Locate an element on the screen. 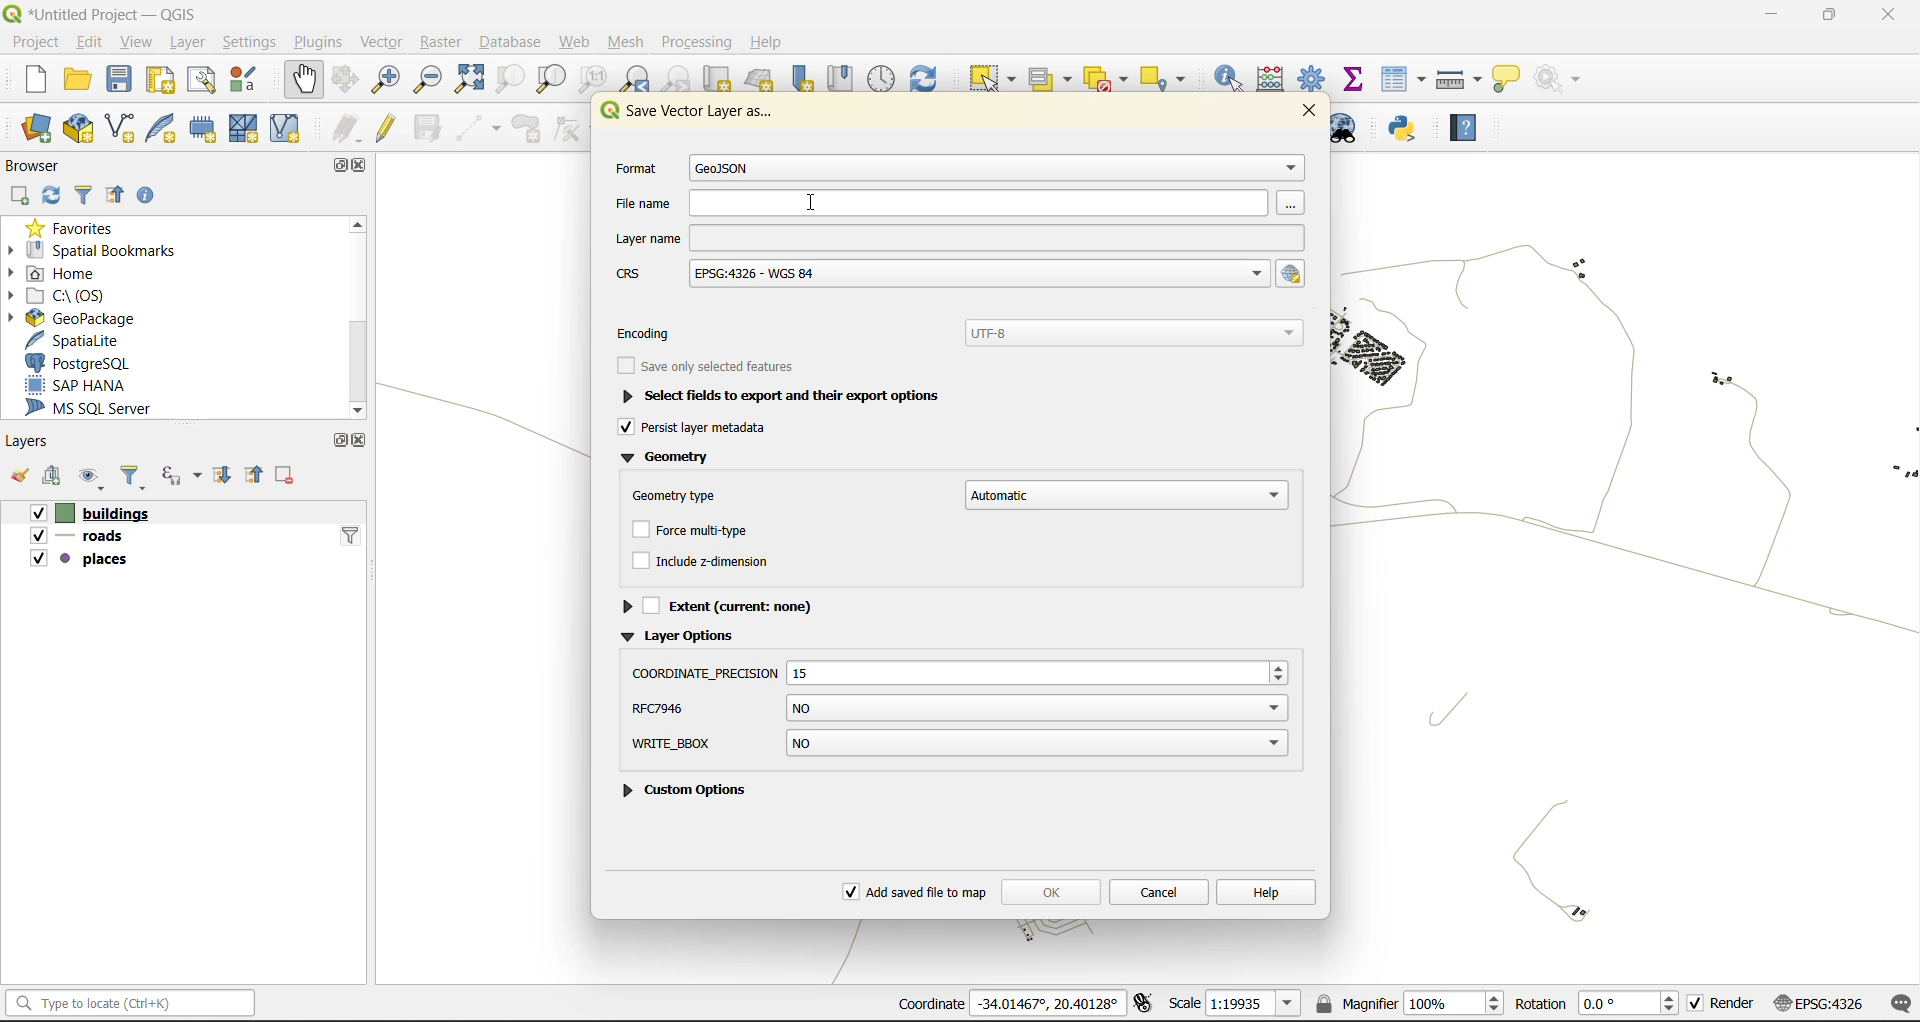  enable properties is located at coordinates (151, 193).